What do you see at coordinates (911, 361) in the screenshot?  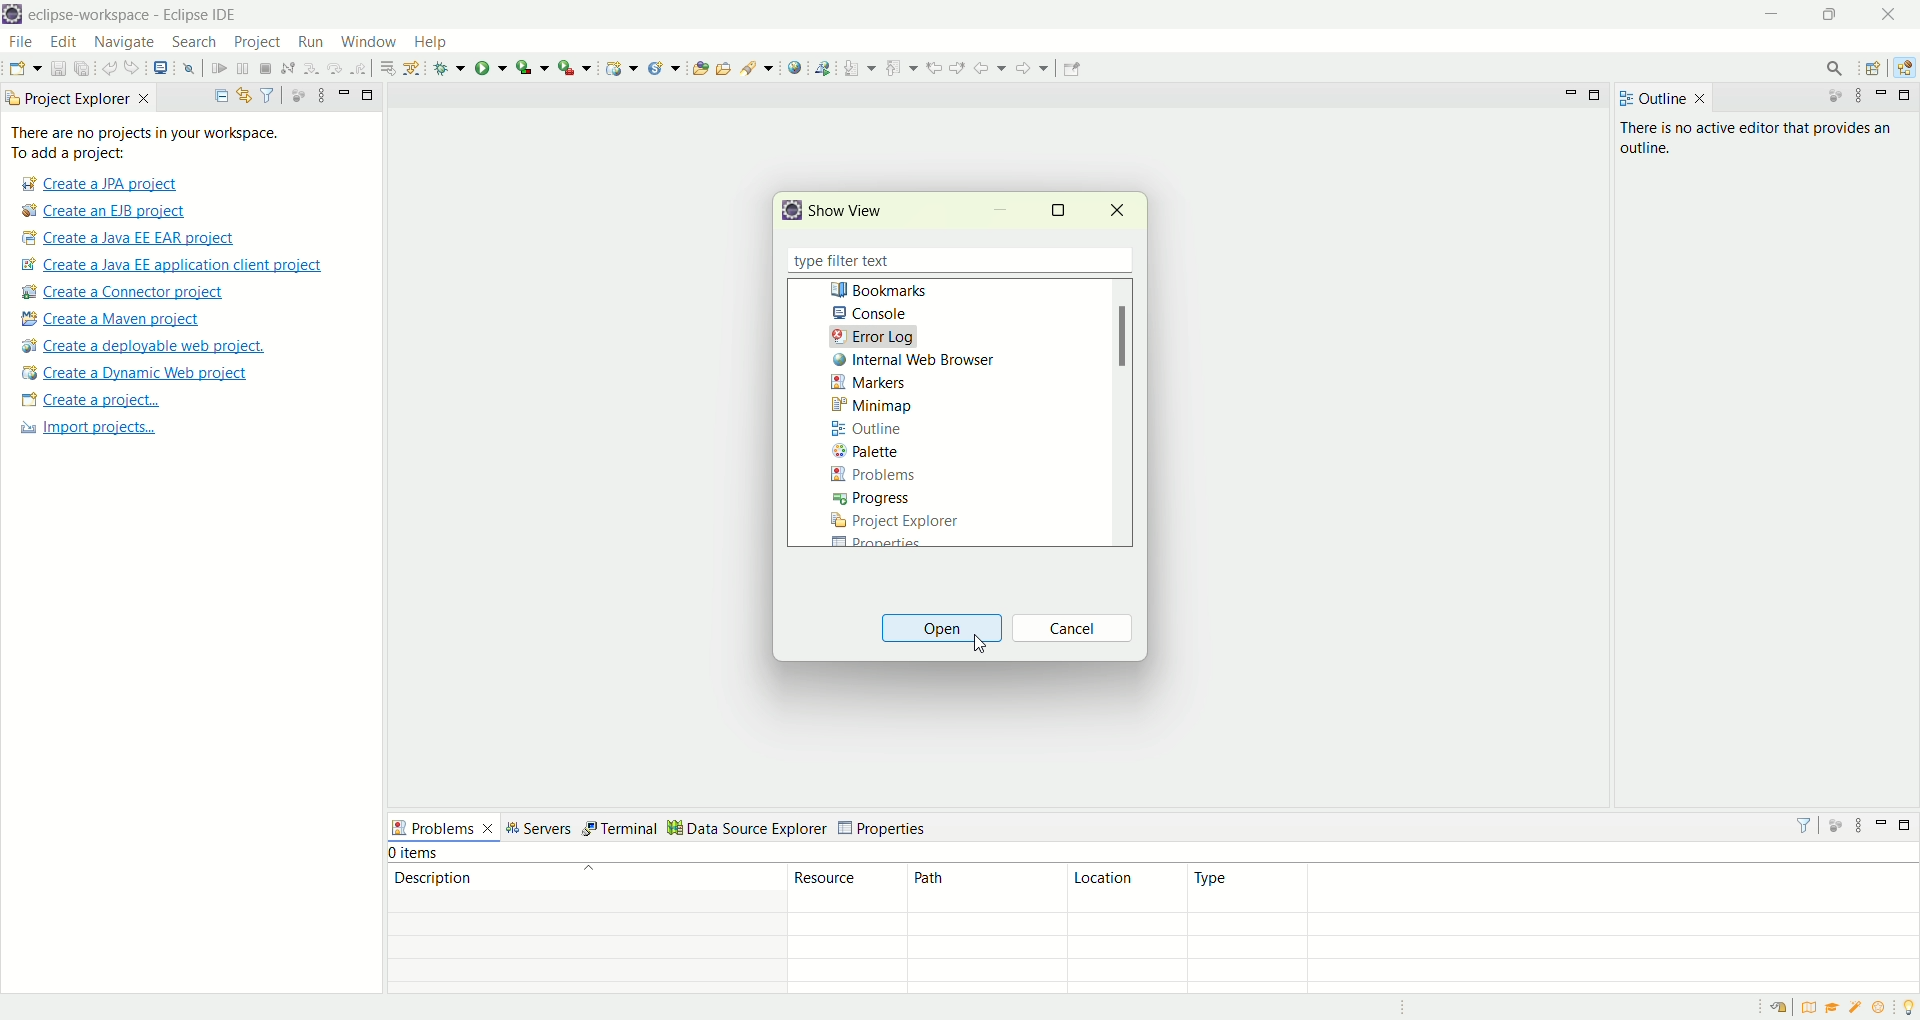 I see `internal web browser` at bounding box center [911, 361].